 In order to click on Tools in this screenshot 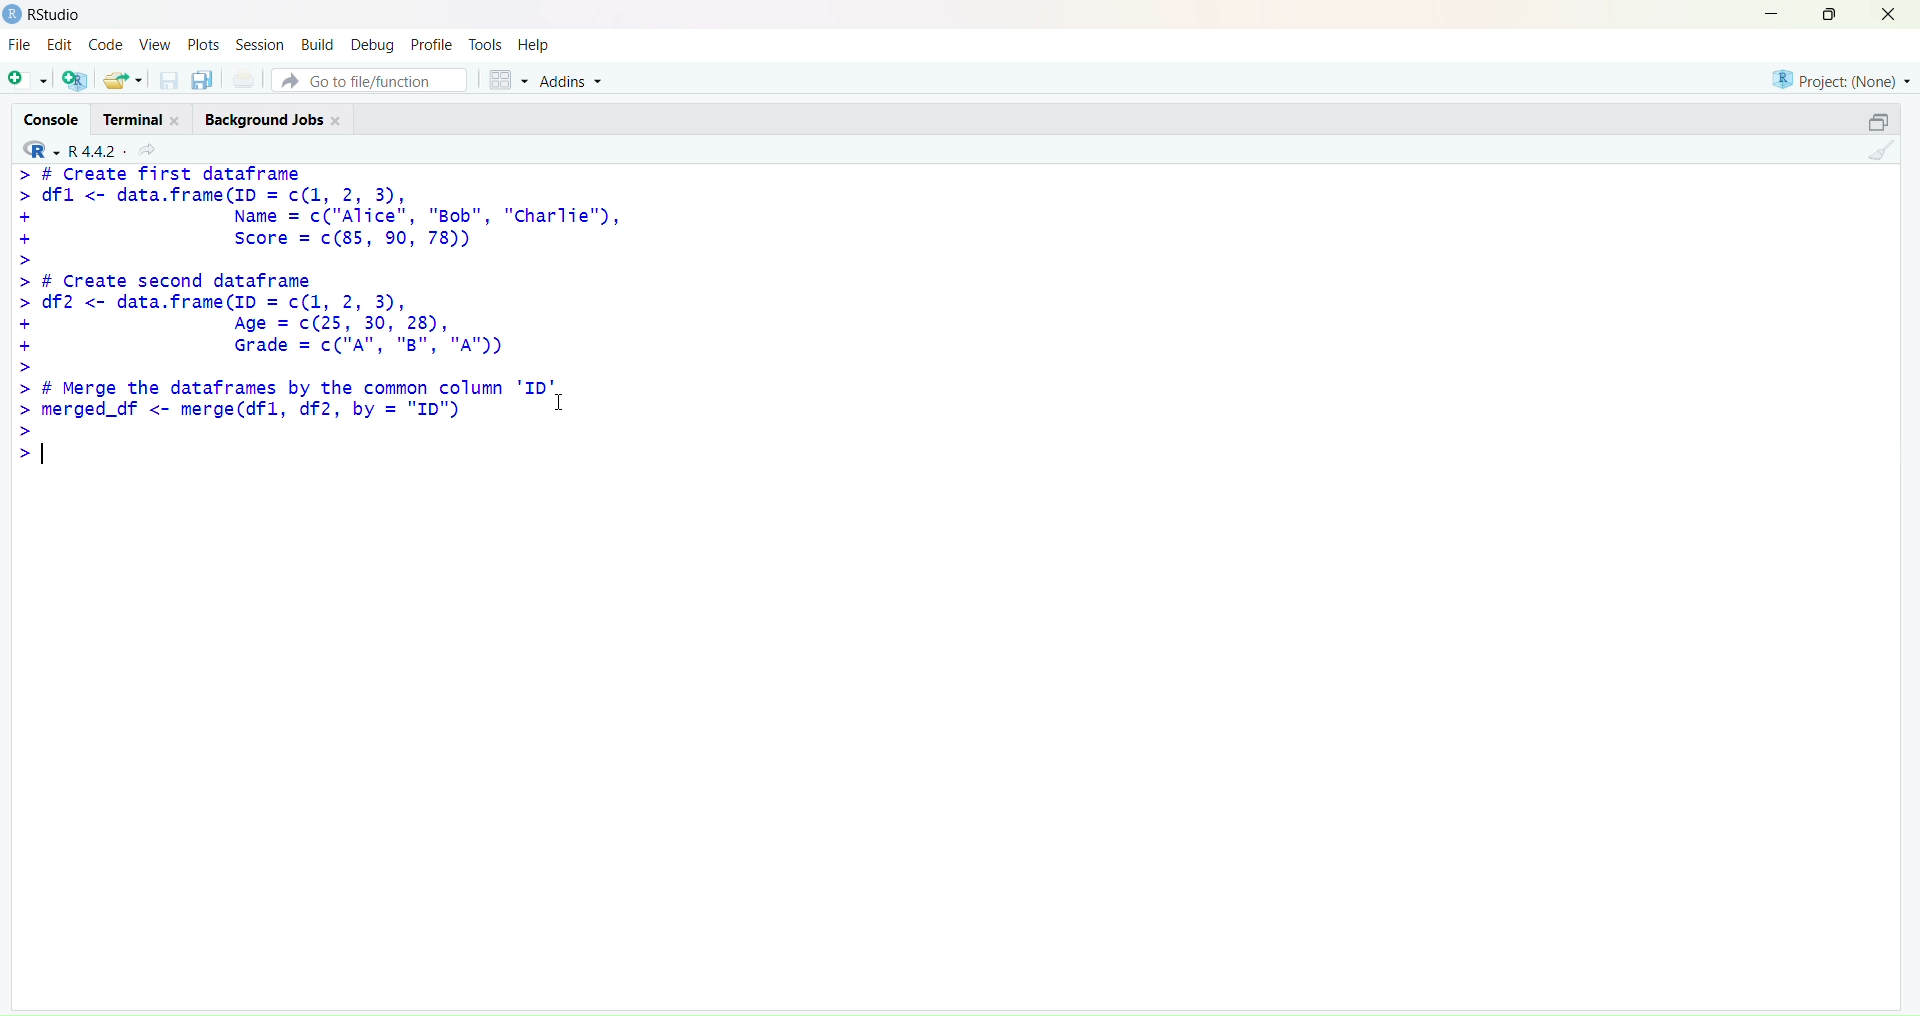, I will do `click(484, 45)`.